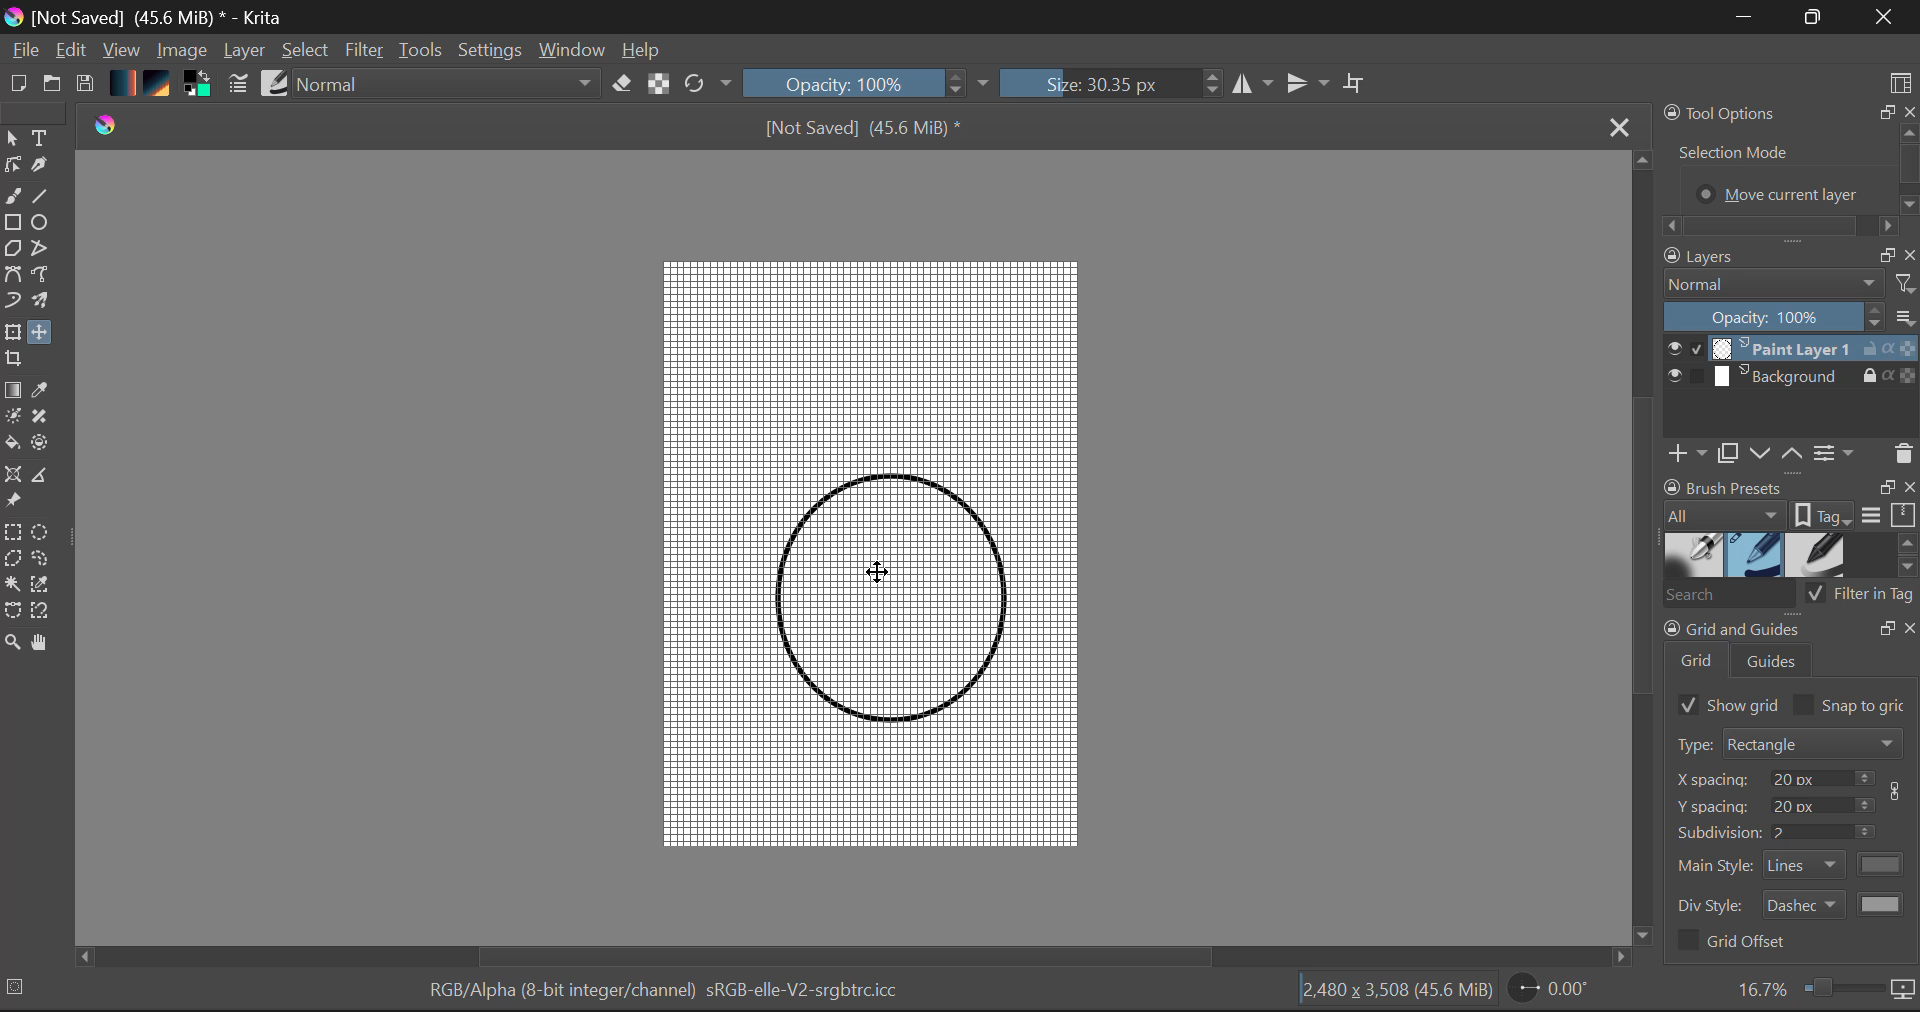  Describe the element at coordinates (14, 532) in the screenshot. I see `Rectangular Selection` at that location.